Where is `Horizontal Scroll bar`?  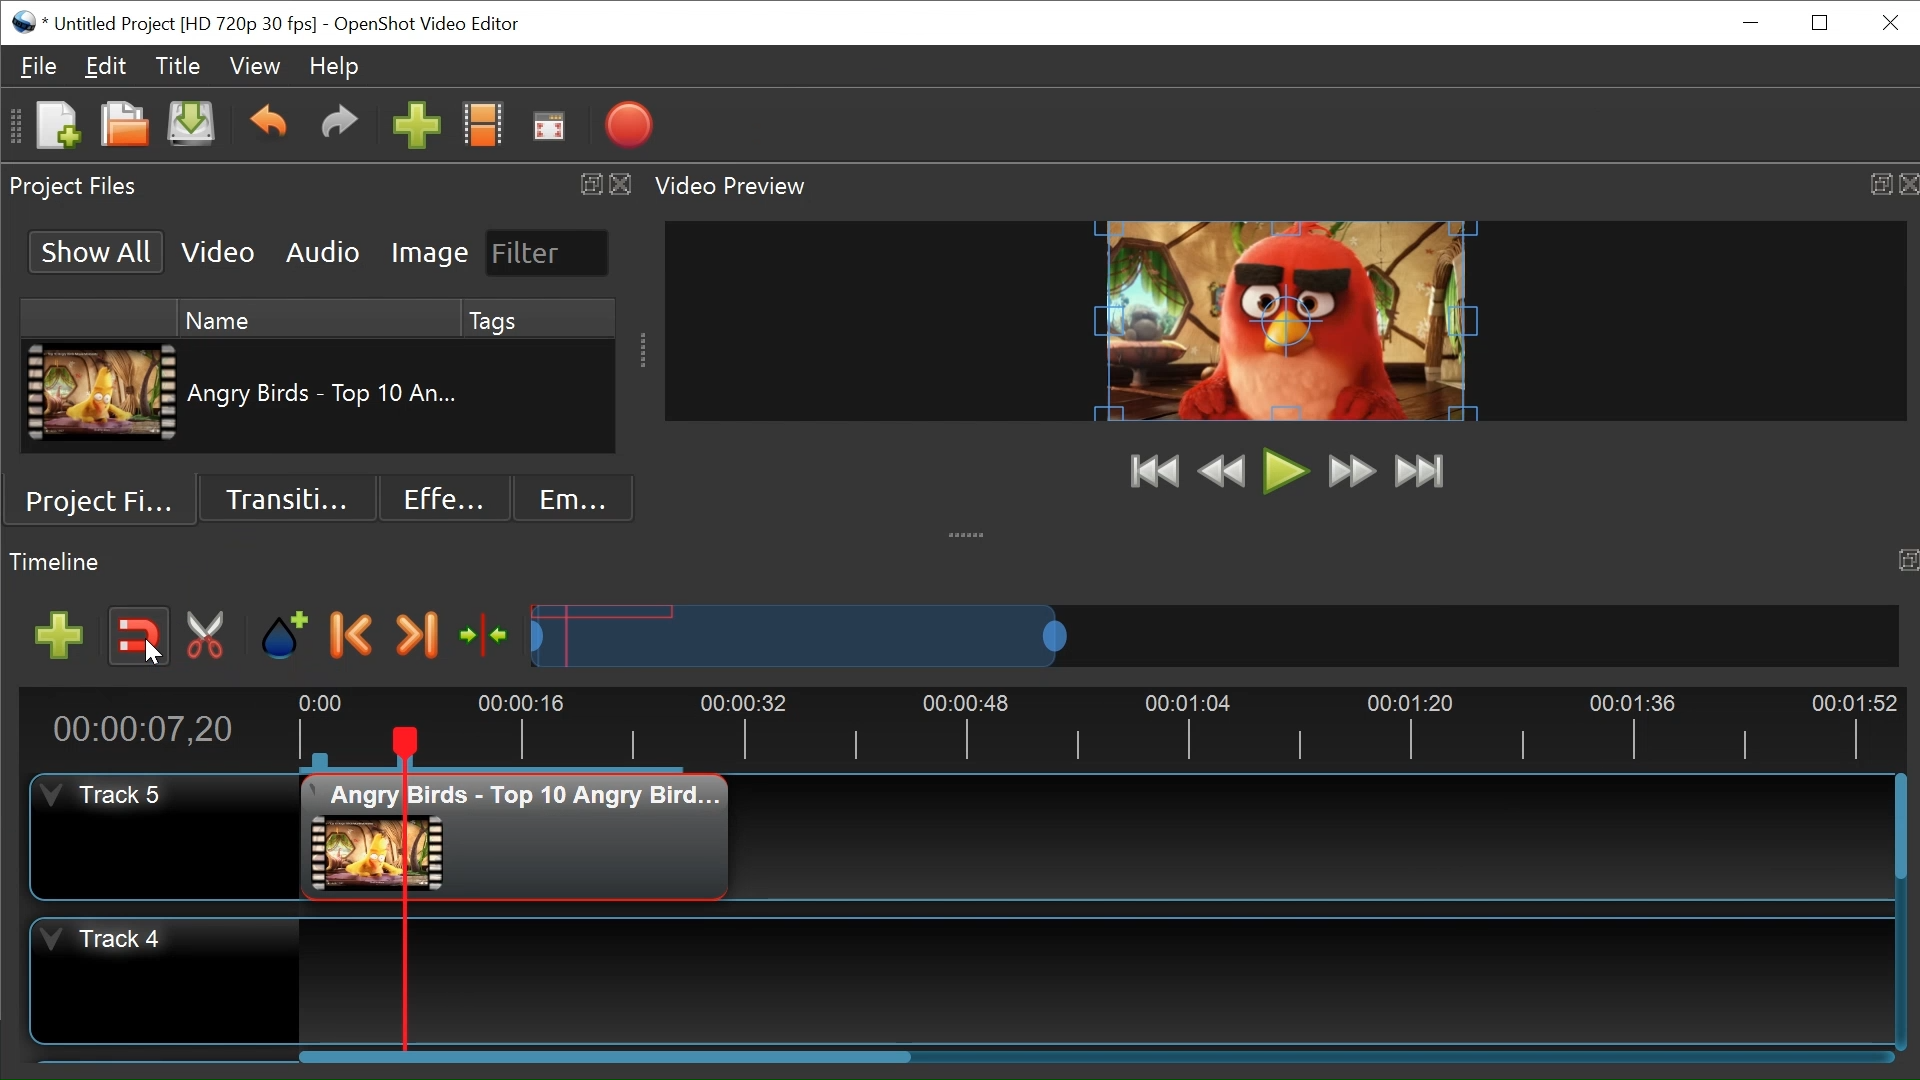 Horizontal Scroll bar is located at coordinates (605, 1057).